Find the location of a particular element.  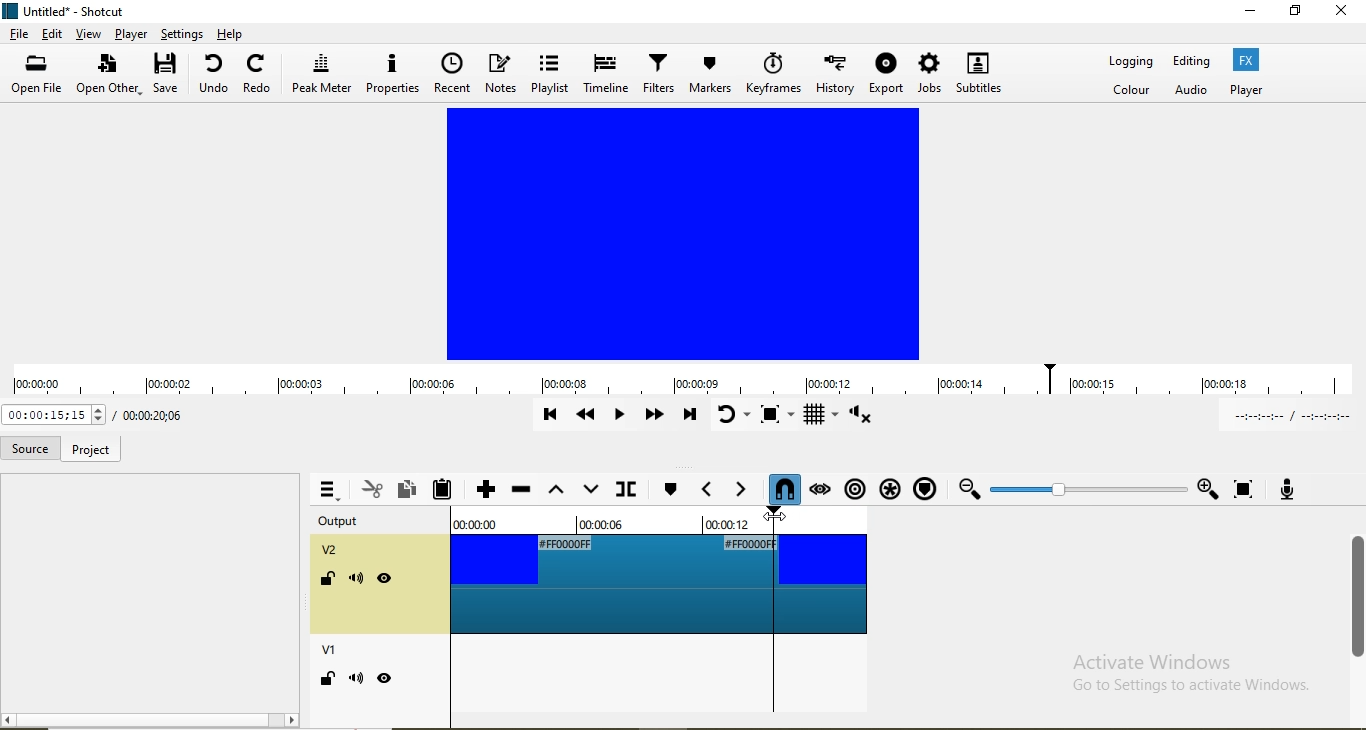

Paste  is located at coordinates (447, 490).